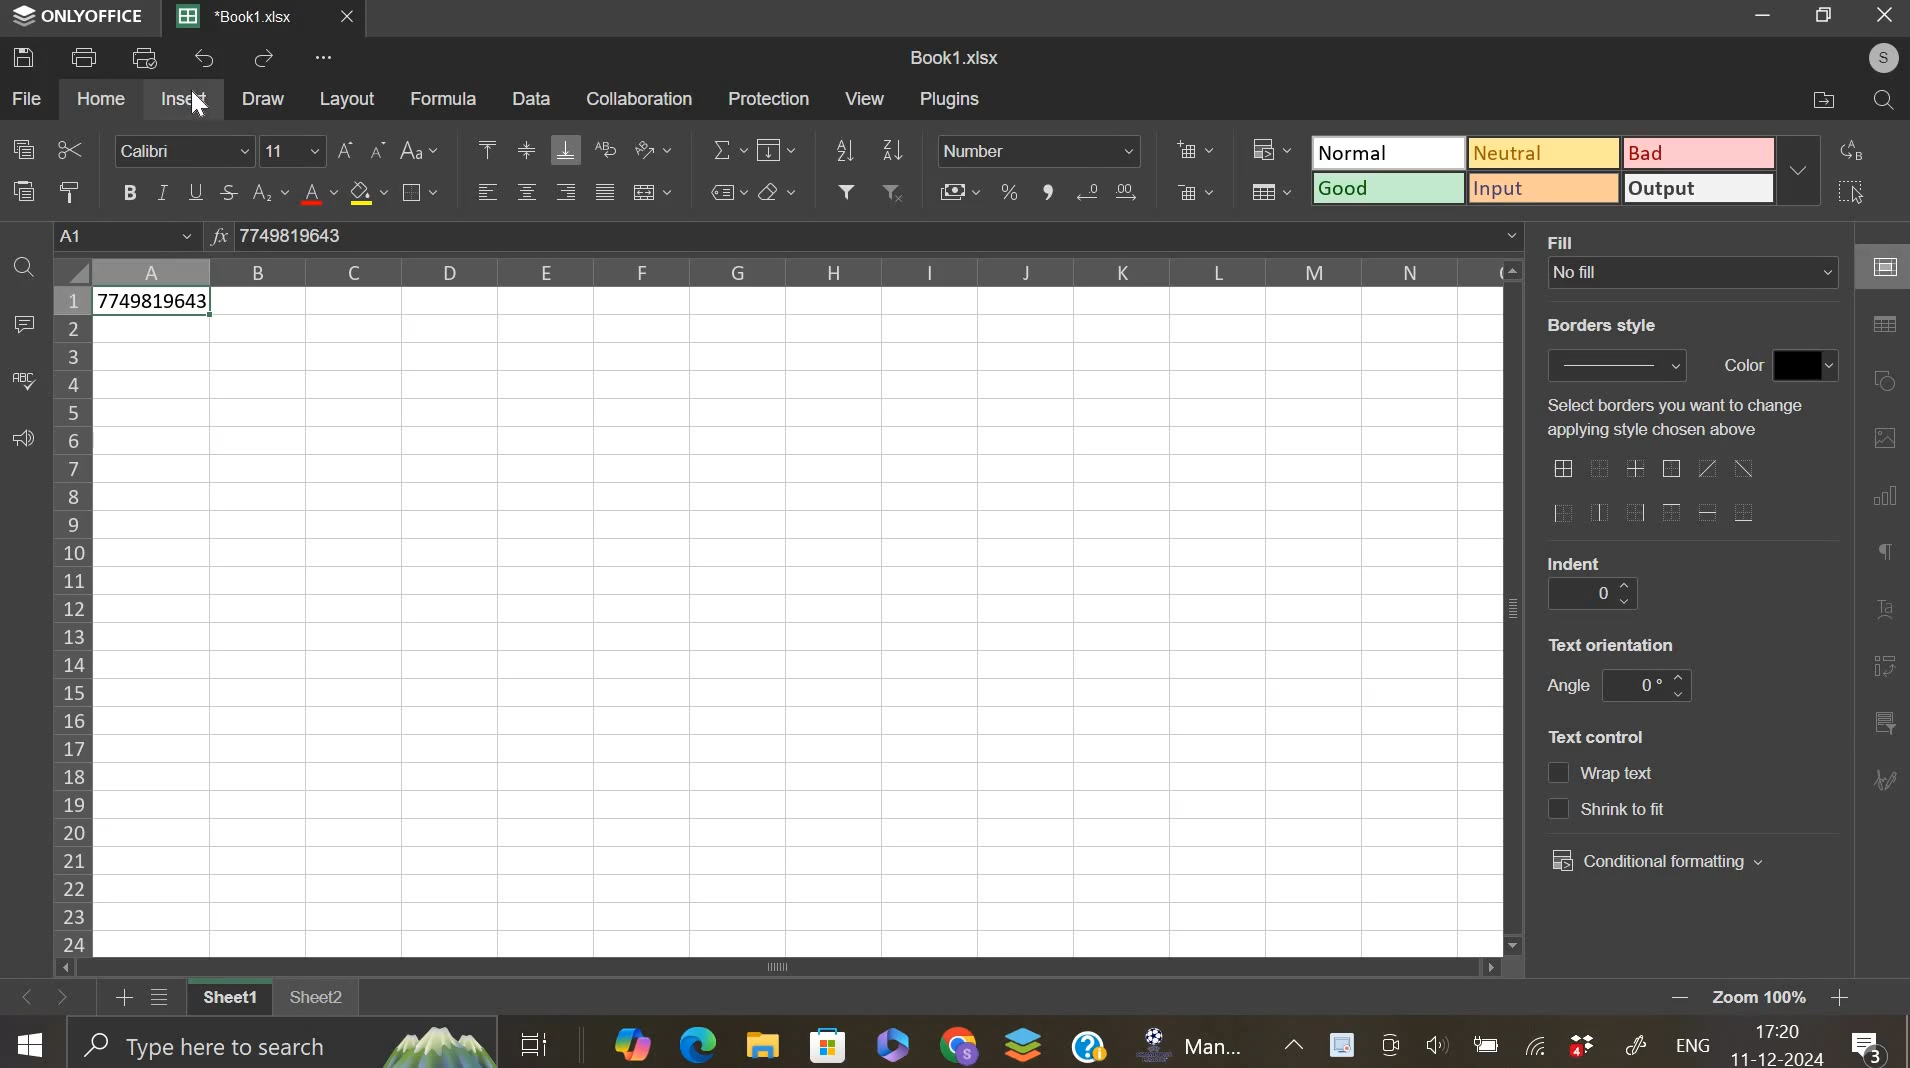  What do you see at coordinates (568, 191) in the screenshot?
I see `align right` at bounding box center [568, 191].